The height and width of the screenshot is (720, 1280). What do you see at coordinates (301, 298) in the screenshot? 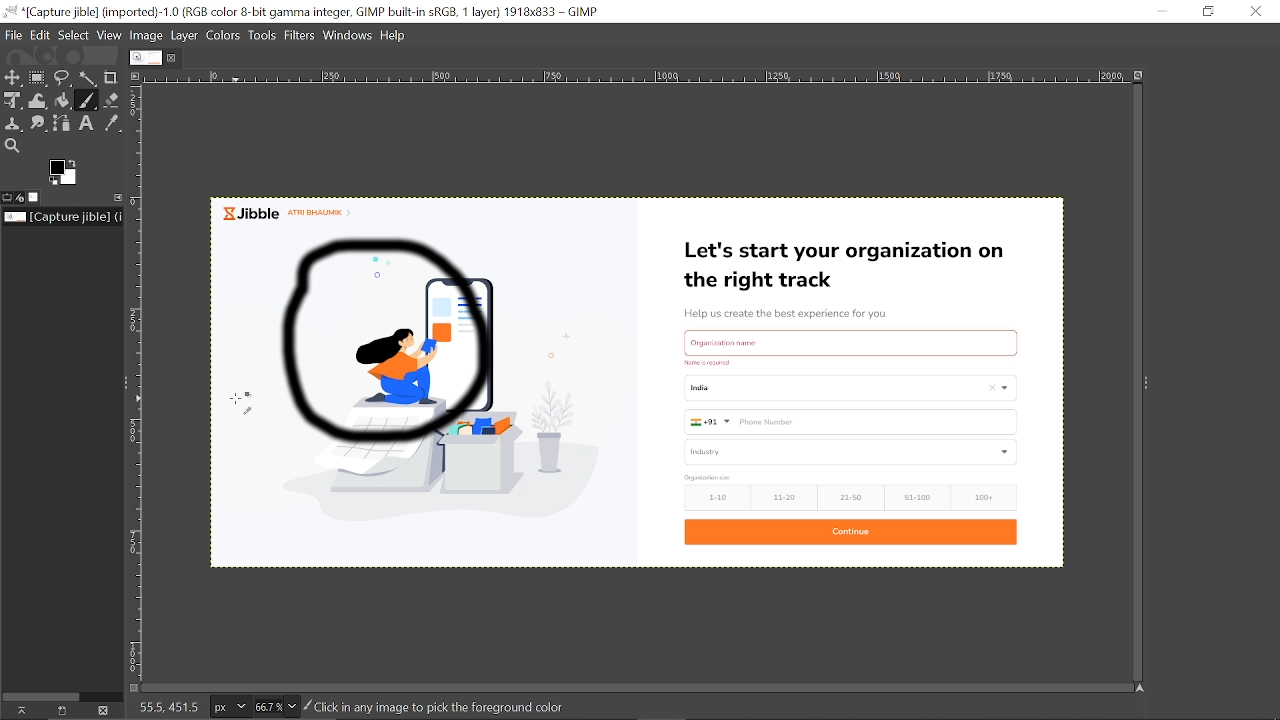
I see `paintbrush tool selected ` at bounding box center [301, 298].